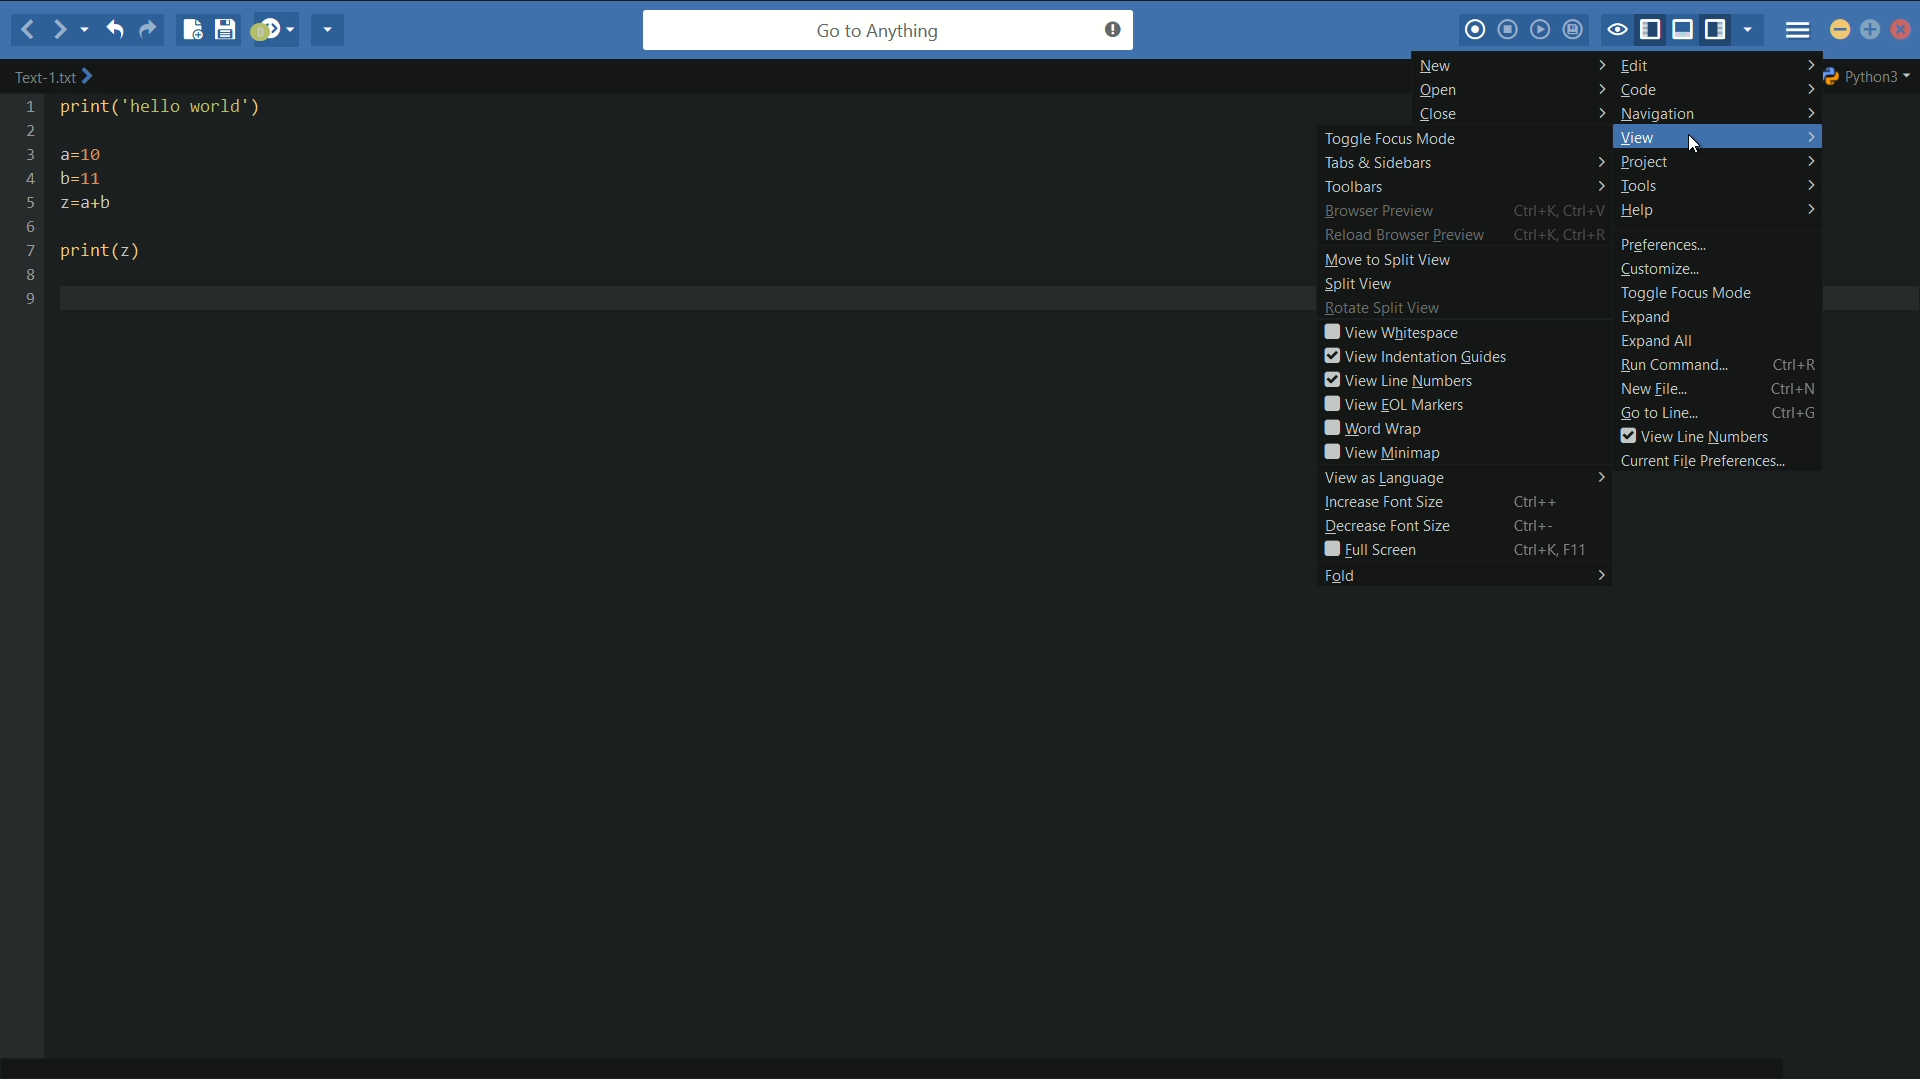 The height and width of the screenshot is (1080, 1920). What do you see at coordinates (1508, 114) in the screenshot?
I see `close` at bounding box center [1508, 114].